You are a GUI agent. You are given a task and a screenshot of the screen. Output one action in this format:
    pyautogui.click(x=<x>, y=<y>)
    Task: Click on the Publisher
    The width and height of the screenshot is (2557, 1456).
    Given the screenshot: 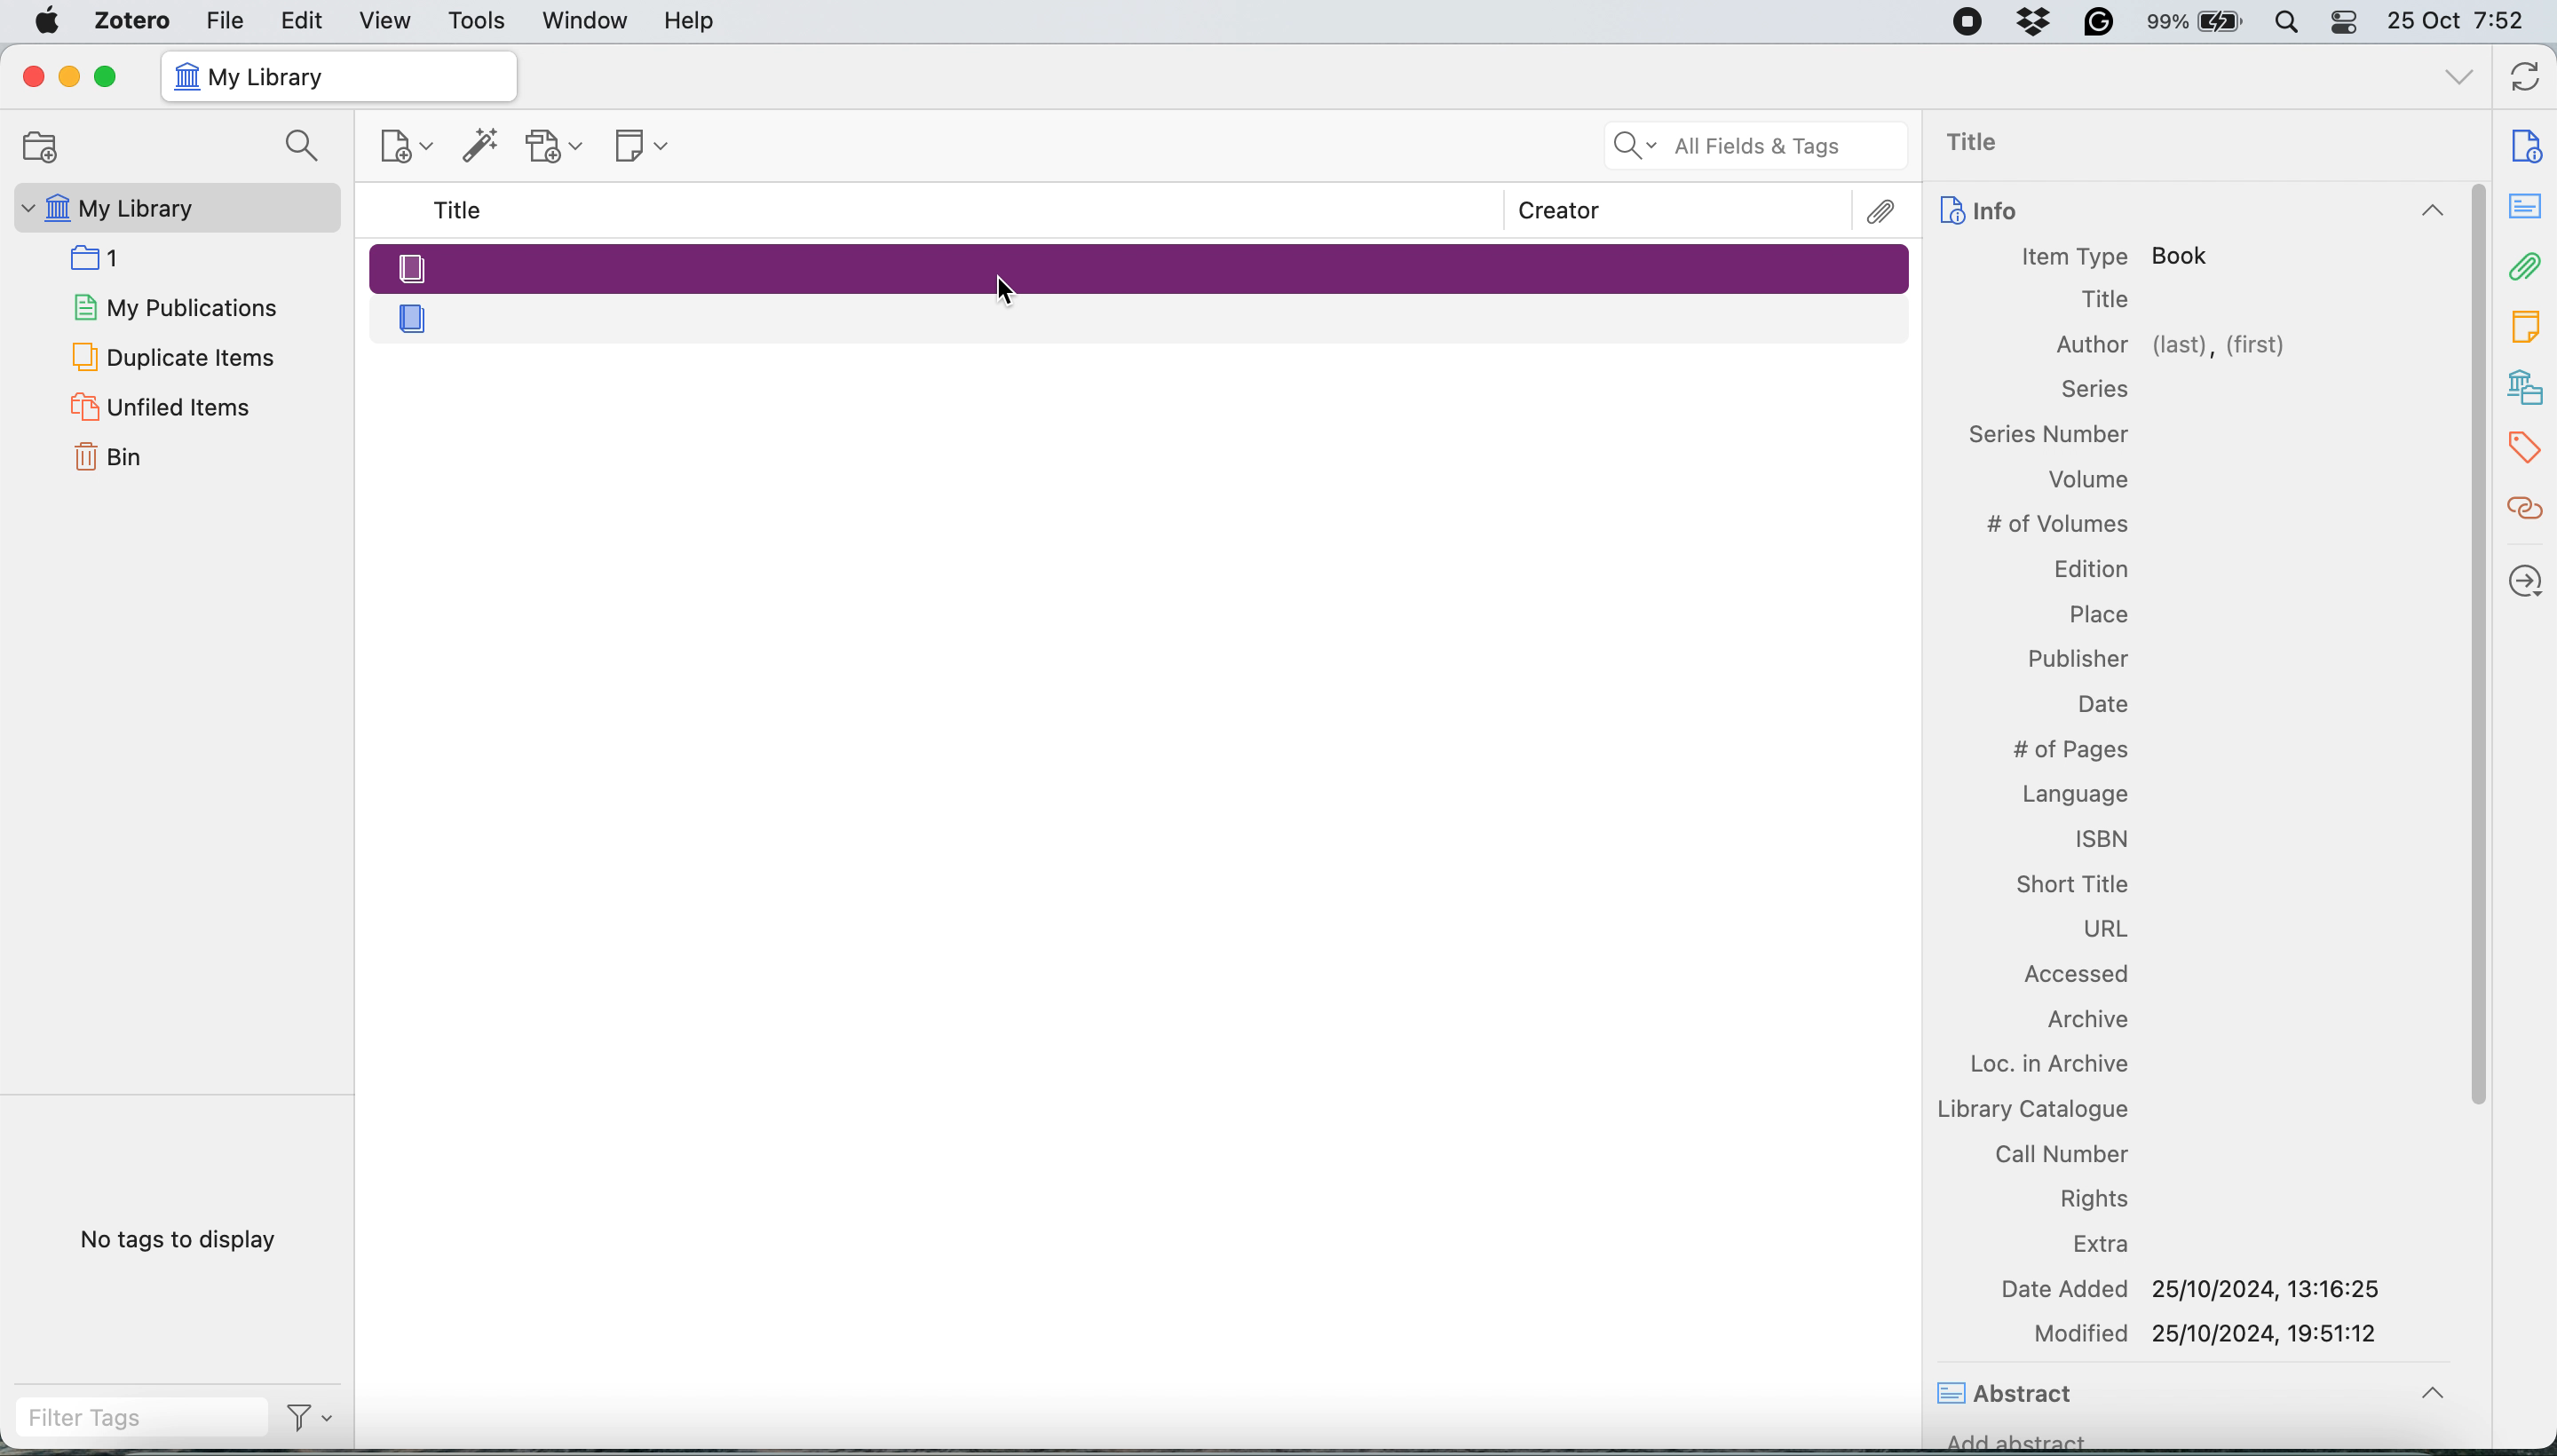 What is the action you would take?
    pyautogui.click(x=2079, y=658)
    